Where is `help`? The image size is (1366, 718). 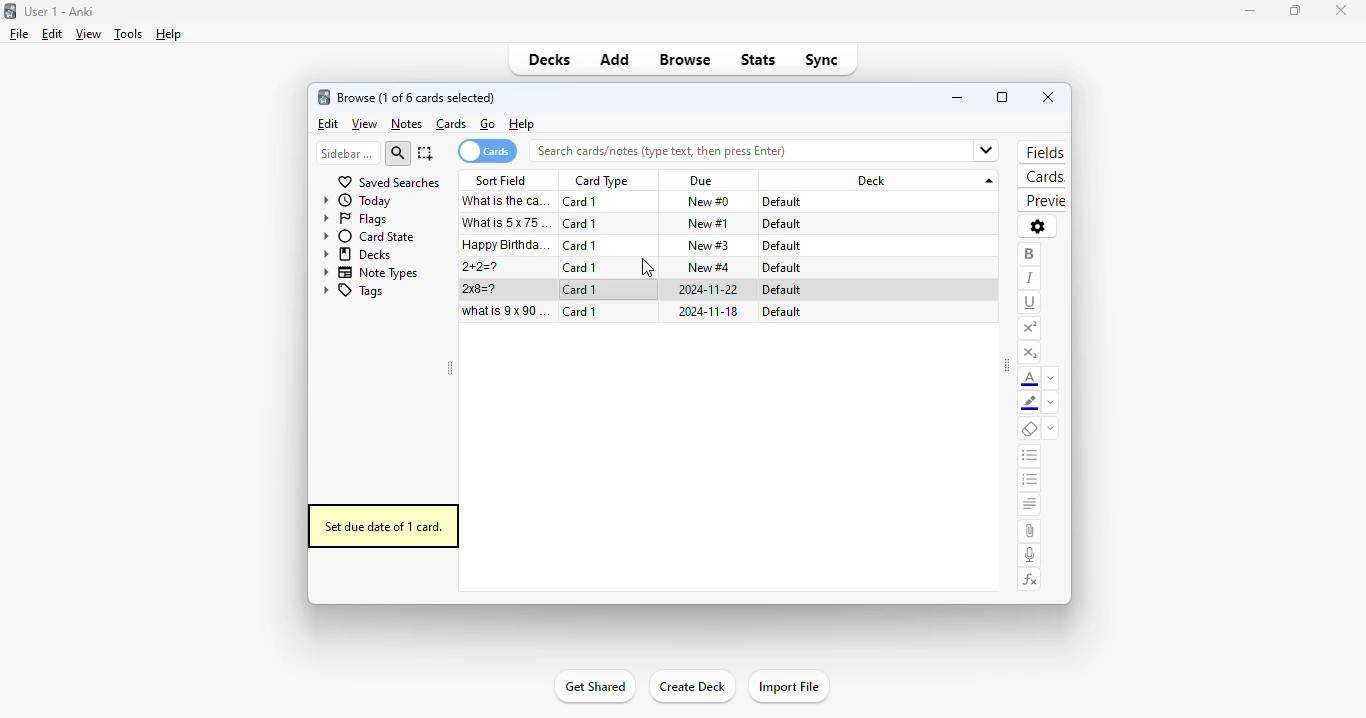 help is located at coordinates (168, 34).